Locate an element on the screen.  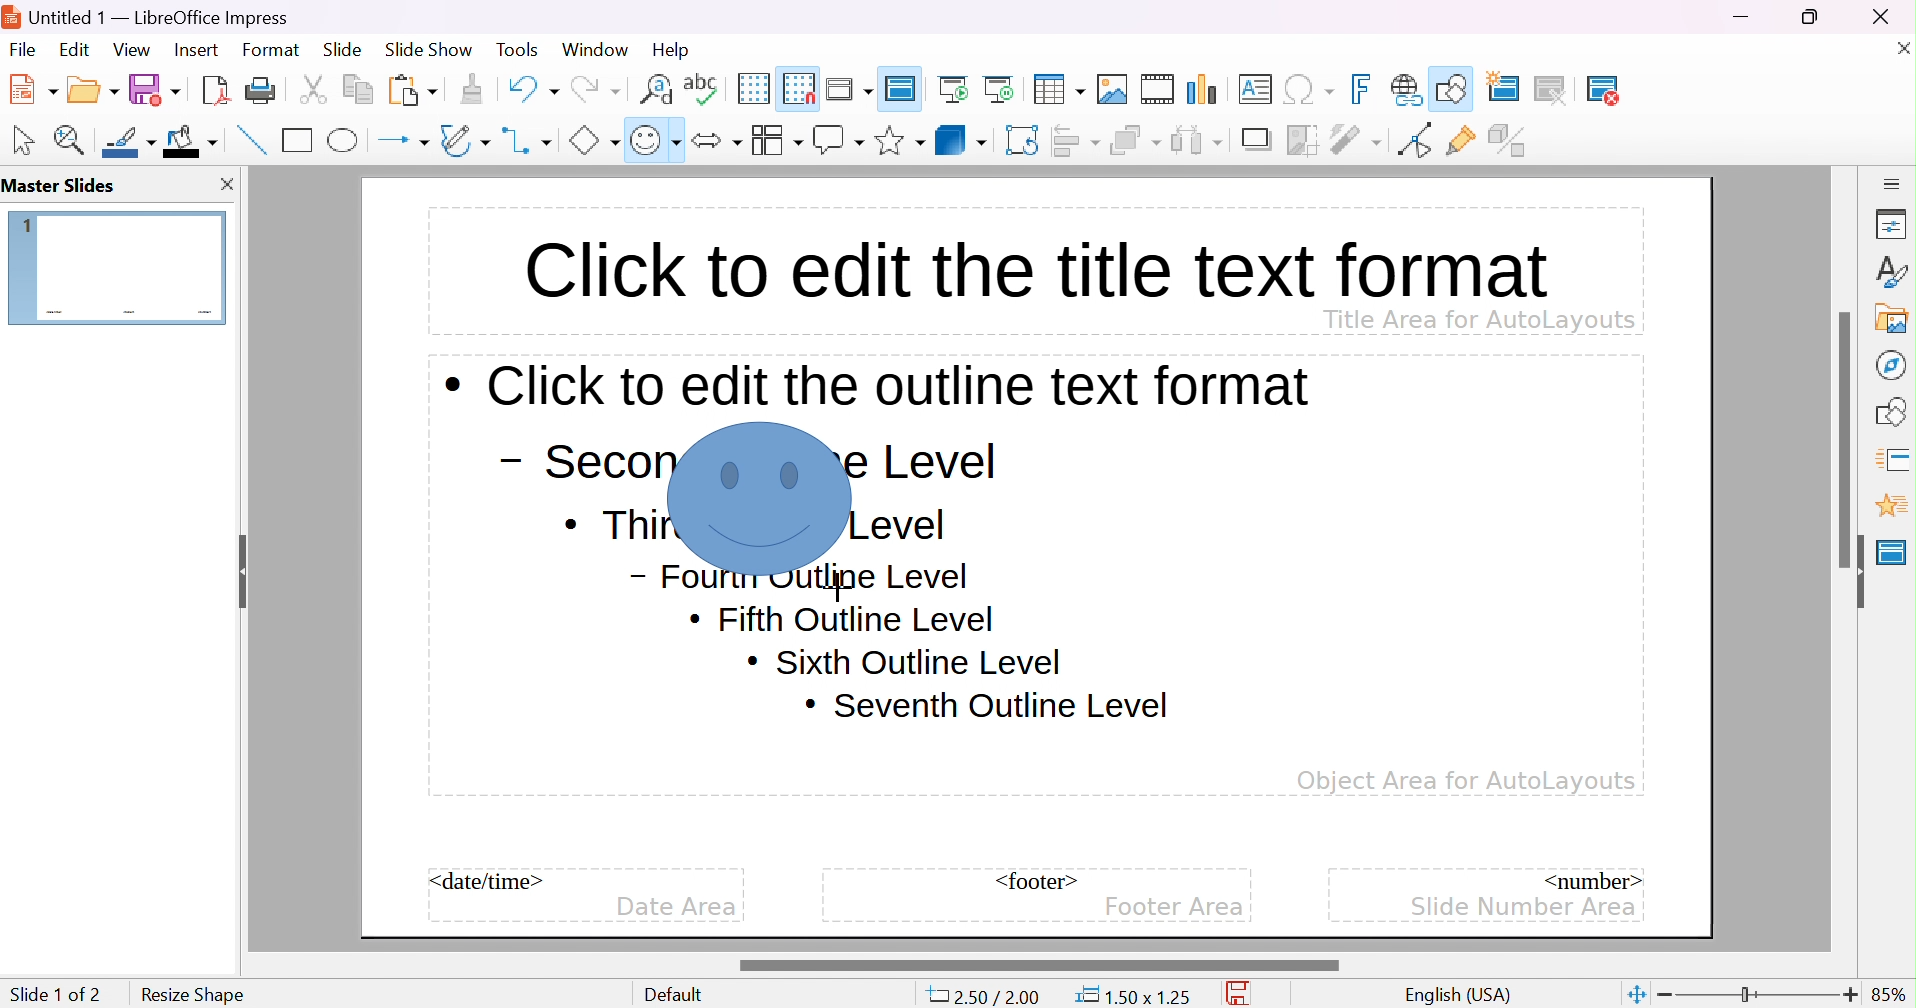
curves and polygons is located at coordinates (464, 140).